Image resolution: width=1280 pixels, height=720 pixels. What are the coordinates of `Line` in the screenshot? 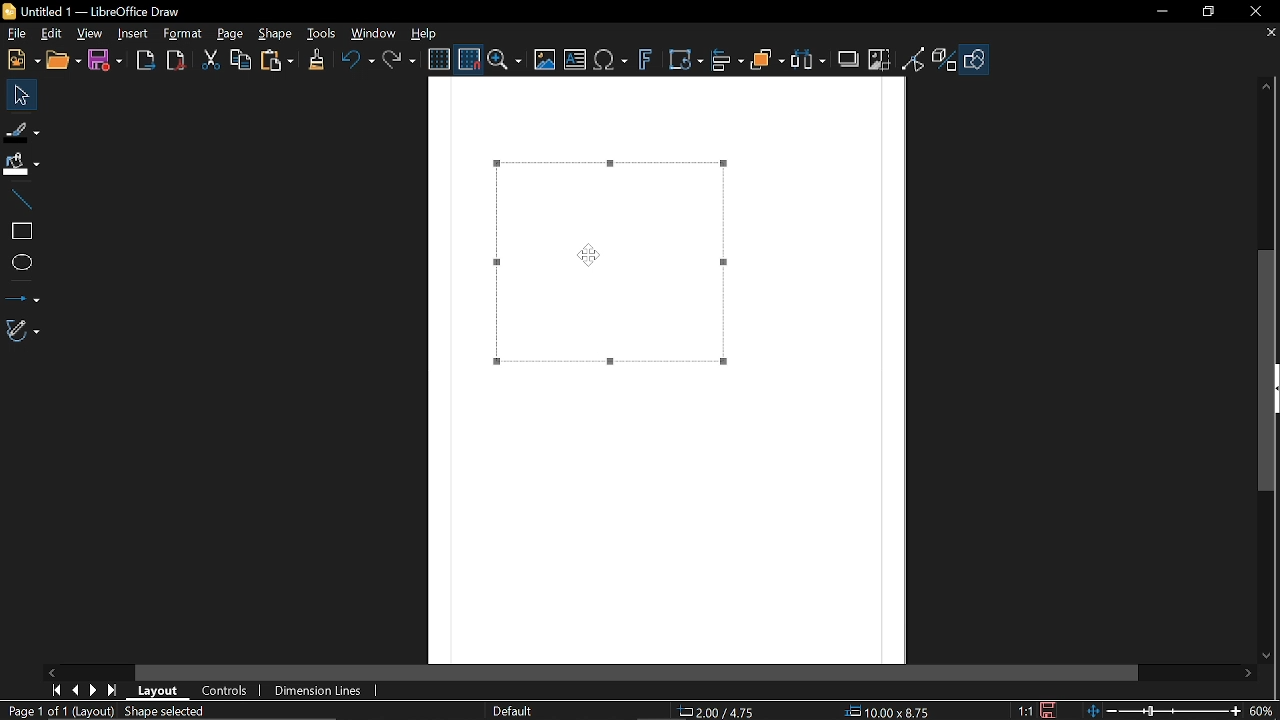 It's located at (21, 201).